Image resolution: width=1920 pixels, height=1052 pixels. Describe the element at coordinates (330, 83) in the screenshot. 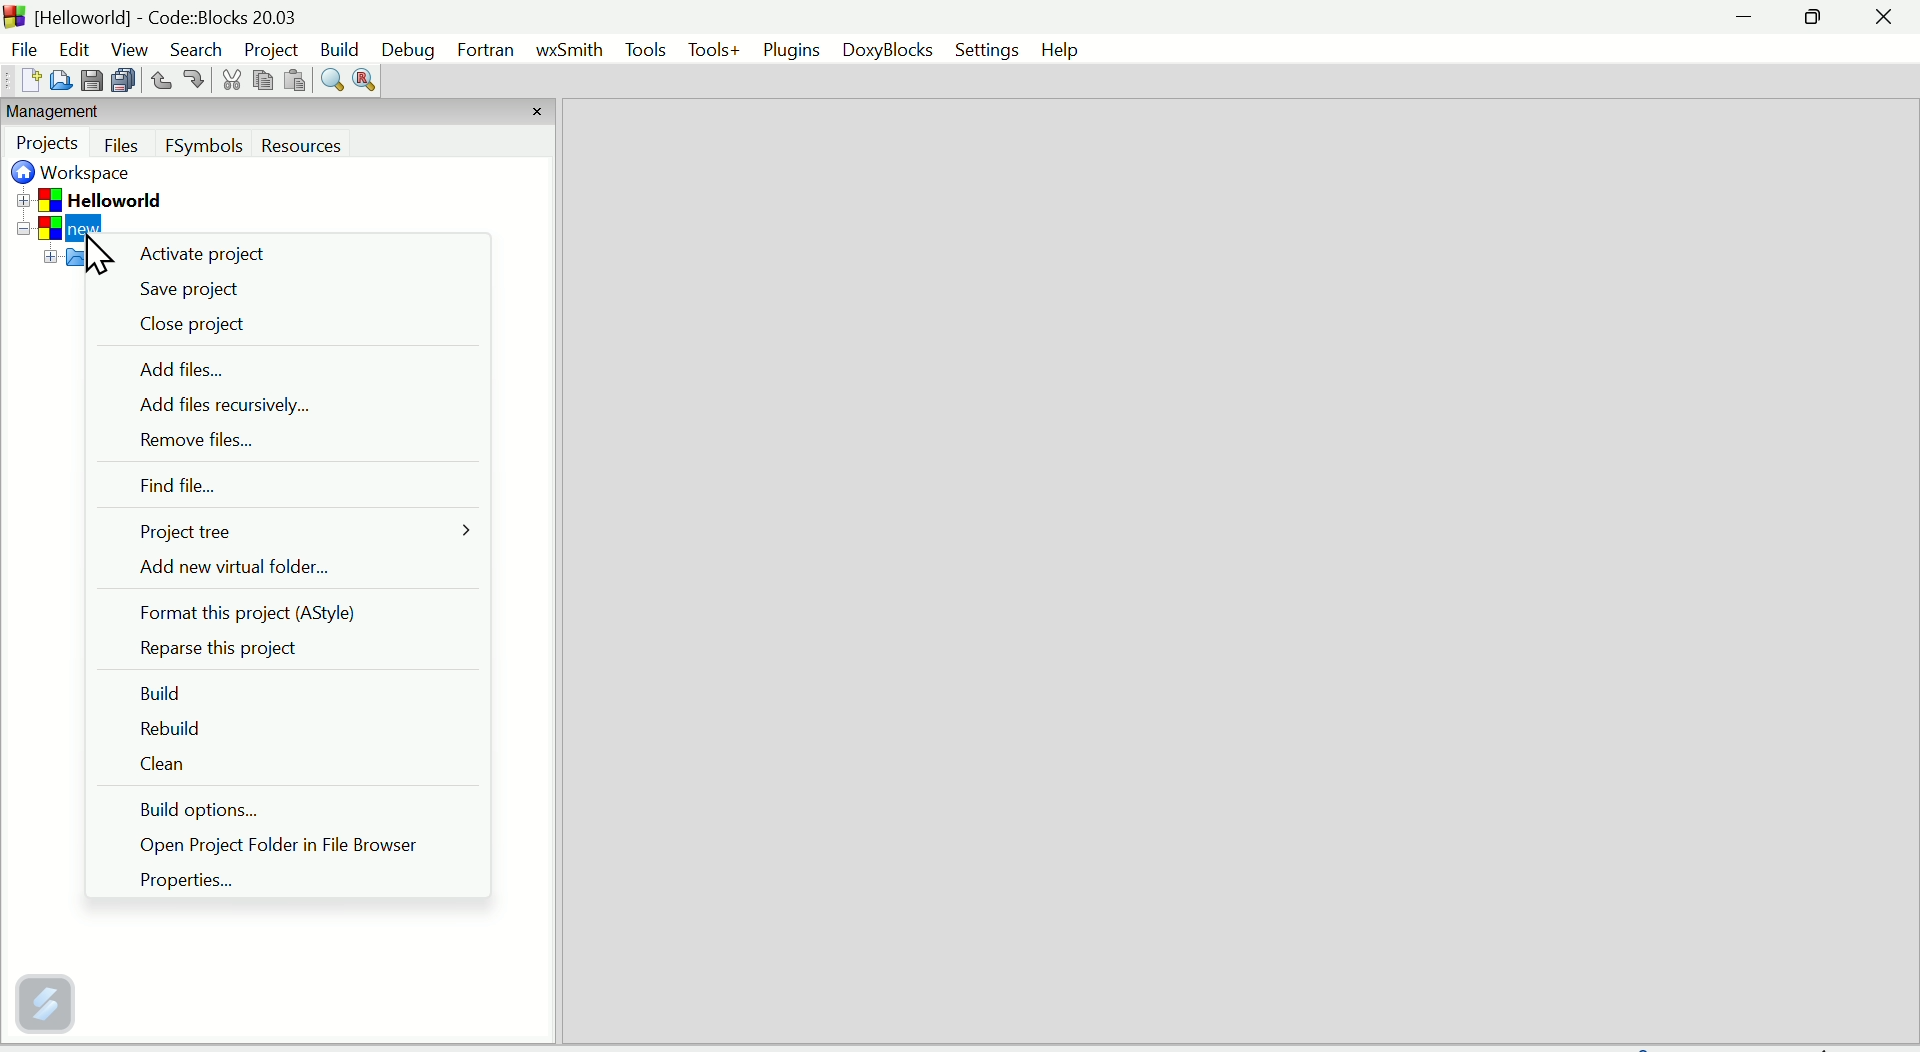

I see `Find` at that location.